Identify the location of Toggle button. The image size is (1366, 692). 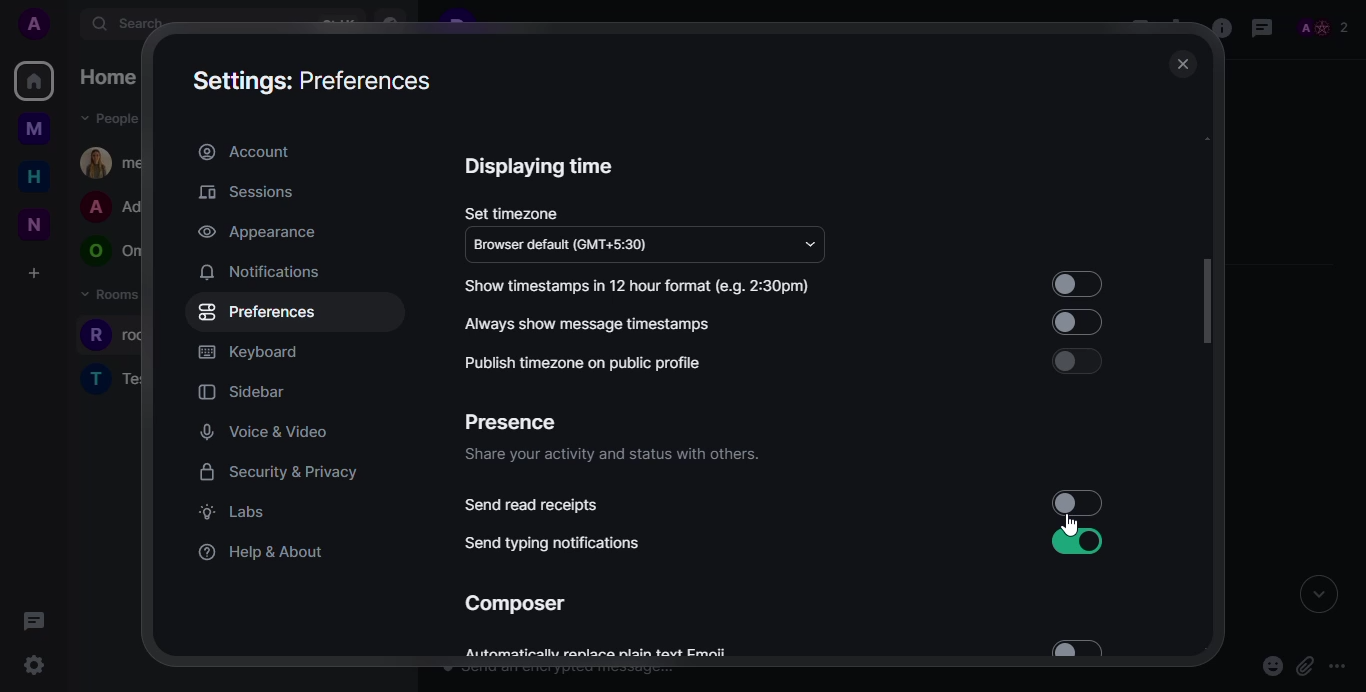
(1078, 361).